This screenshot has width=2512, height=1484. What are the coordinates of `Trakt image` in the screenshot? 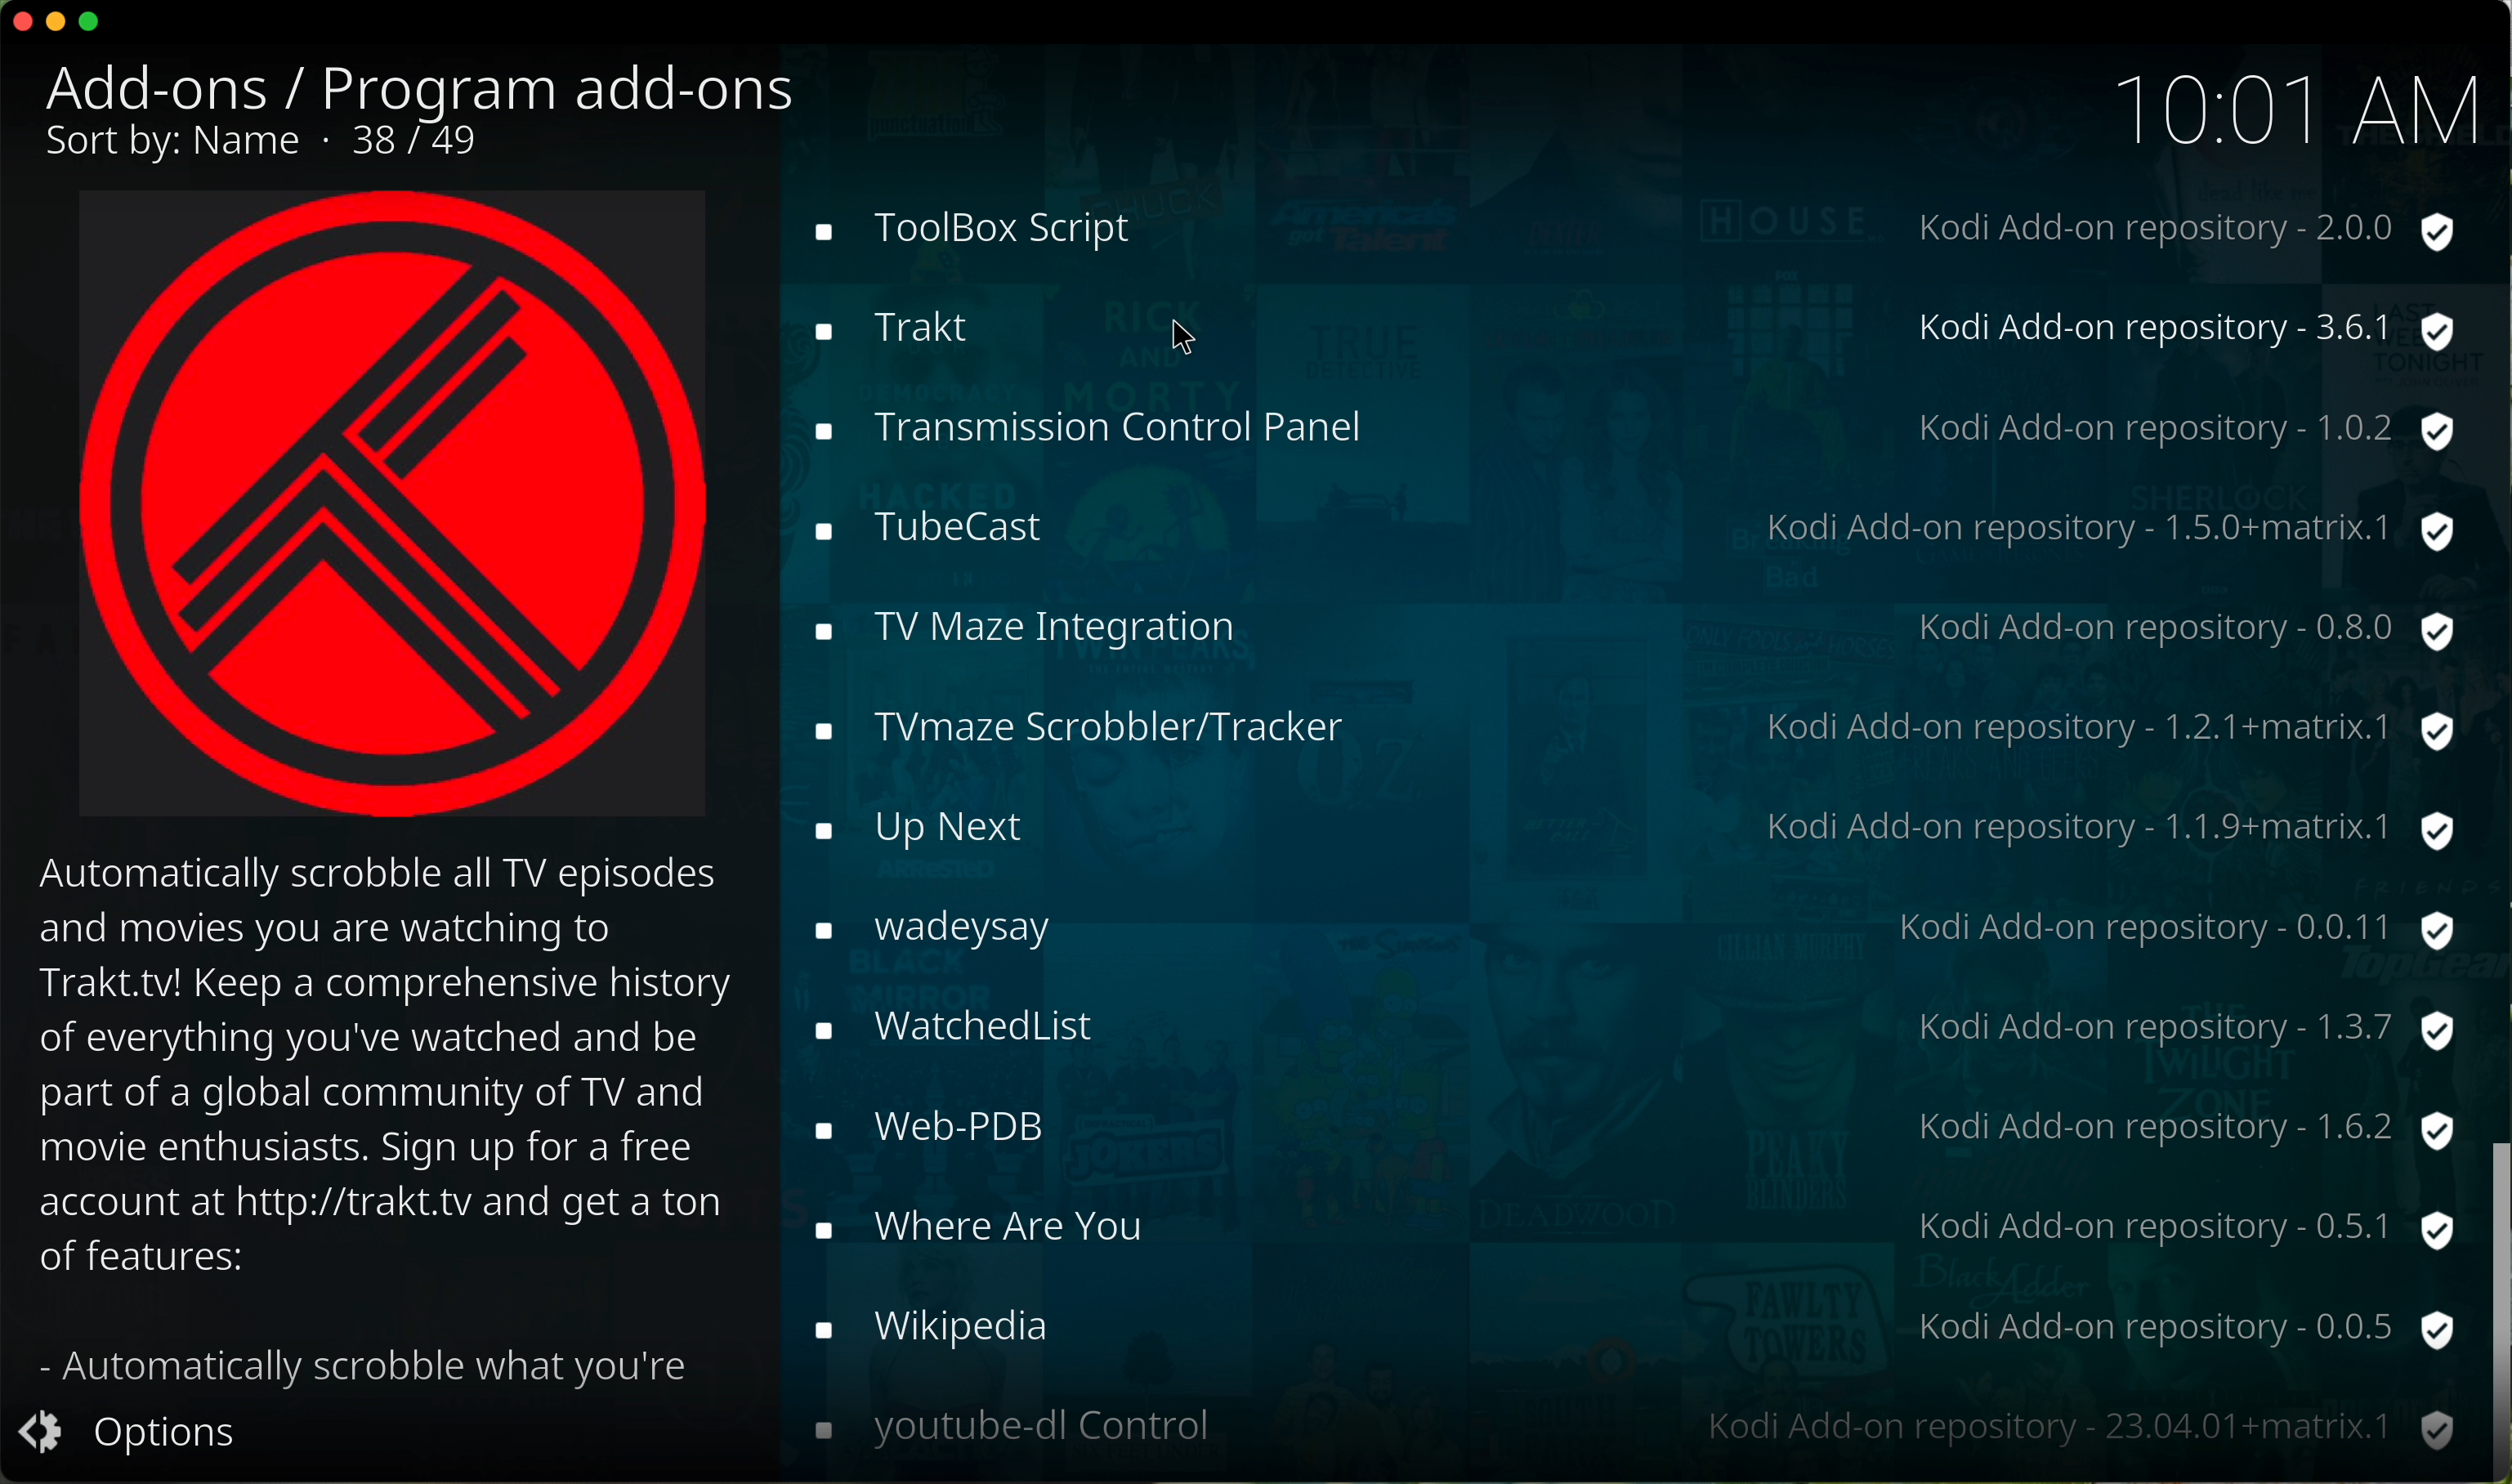 It's located at (397, 508).